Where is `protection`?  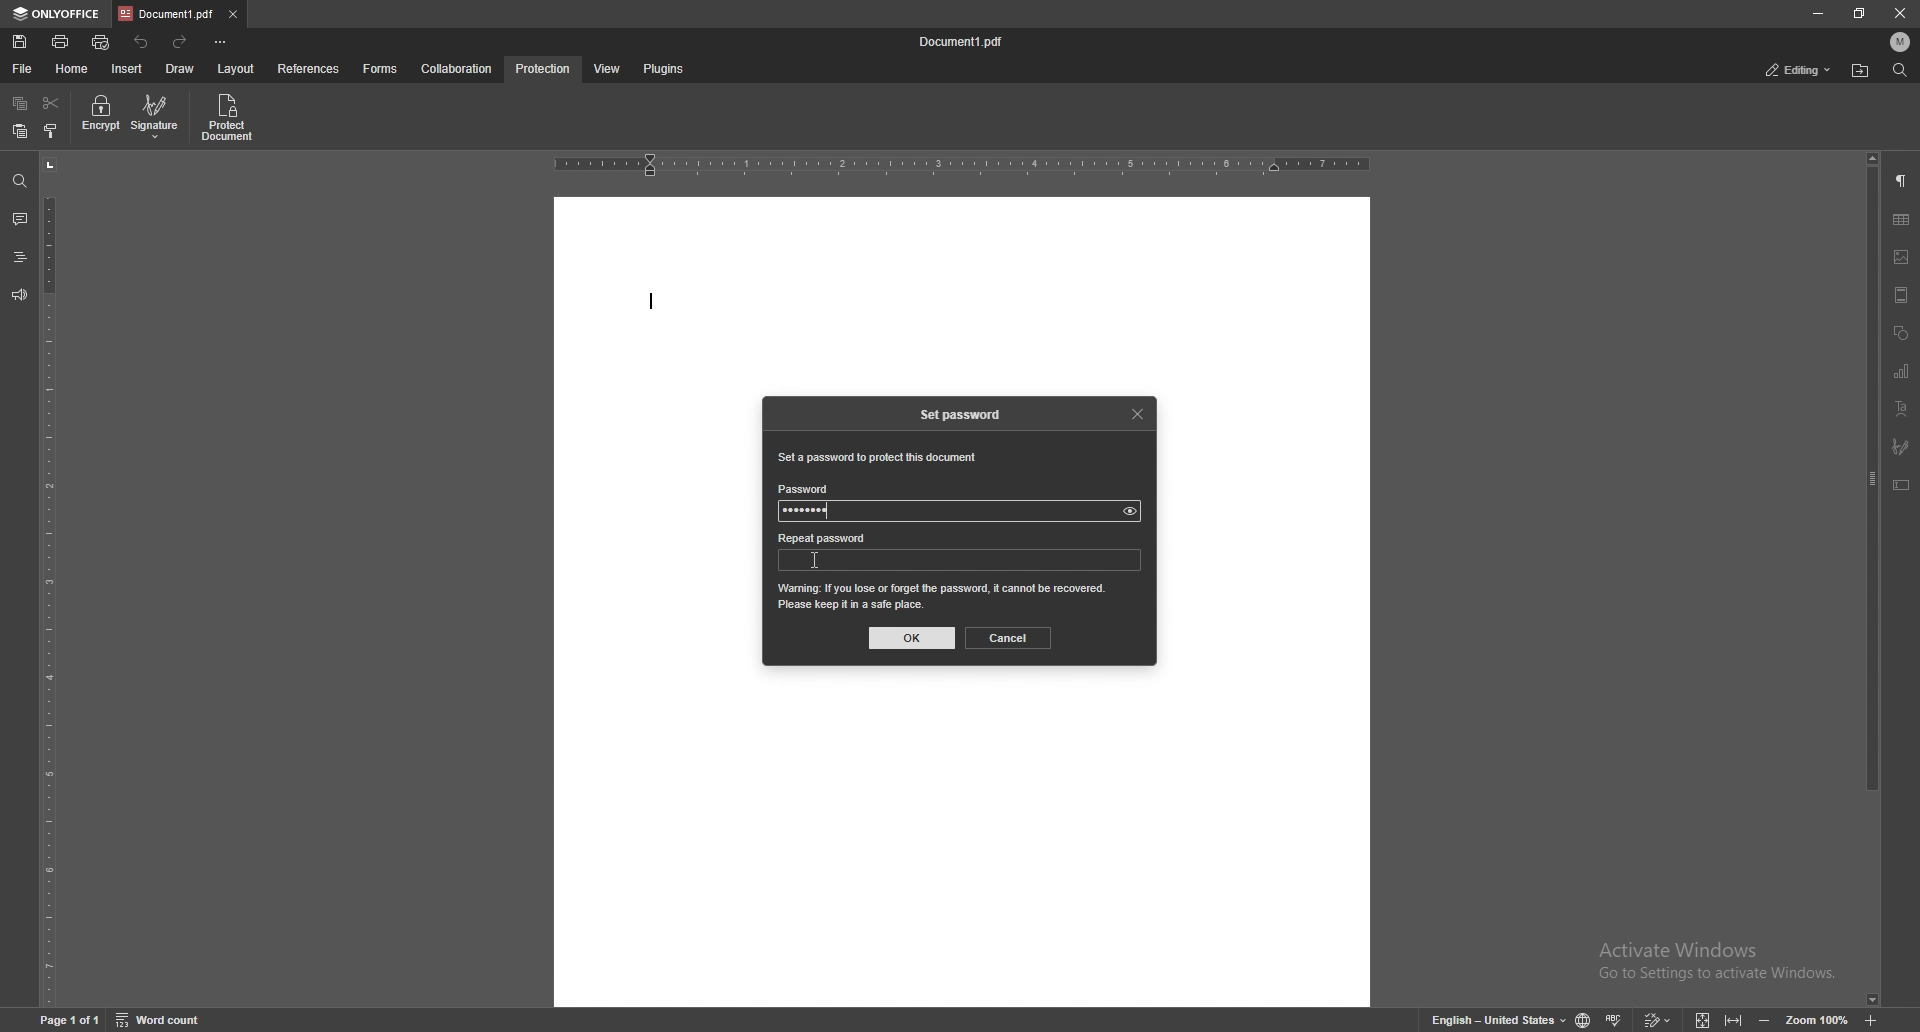 protection is located at coordinates (544, 69).